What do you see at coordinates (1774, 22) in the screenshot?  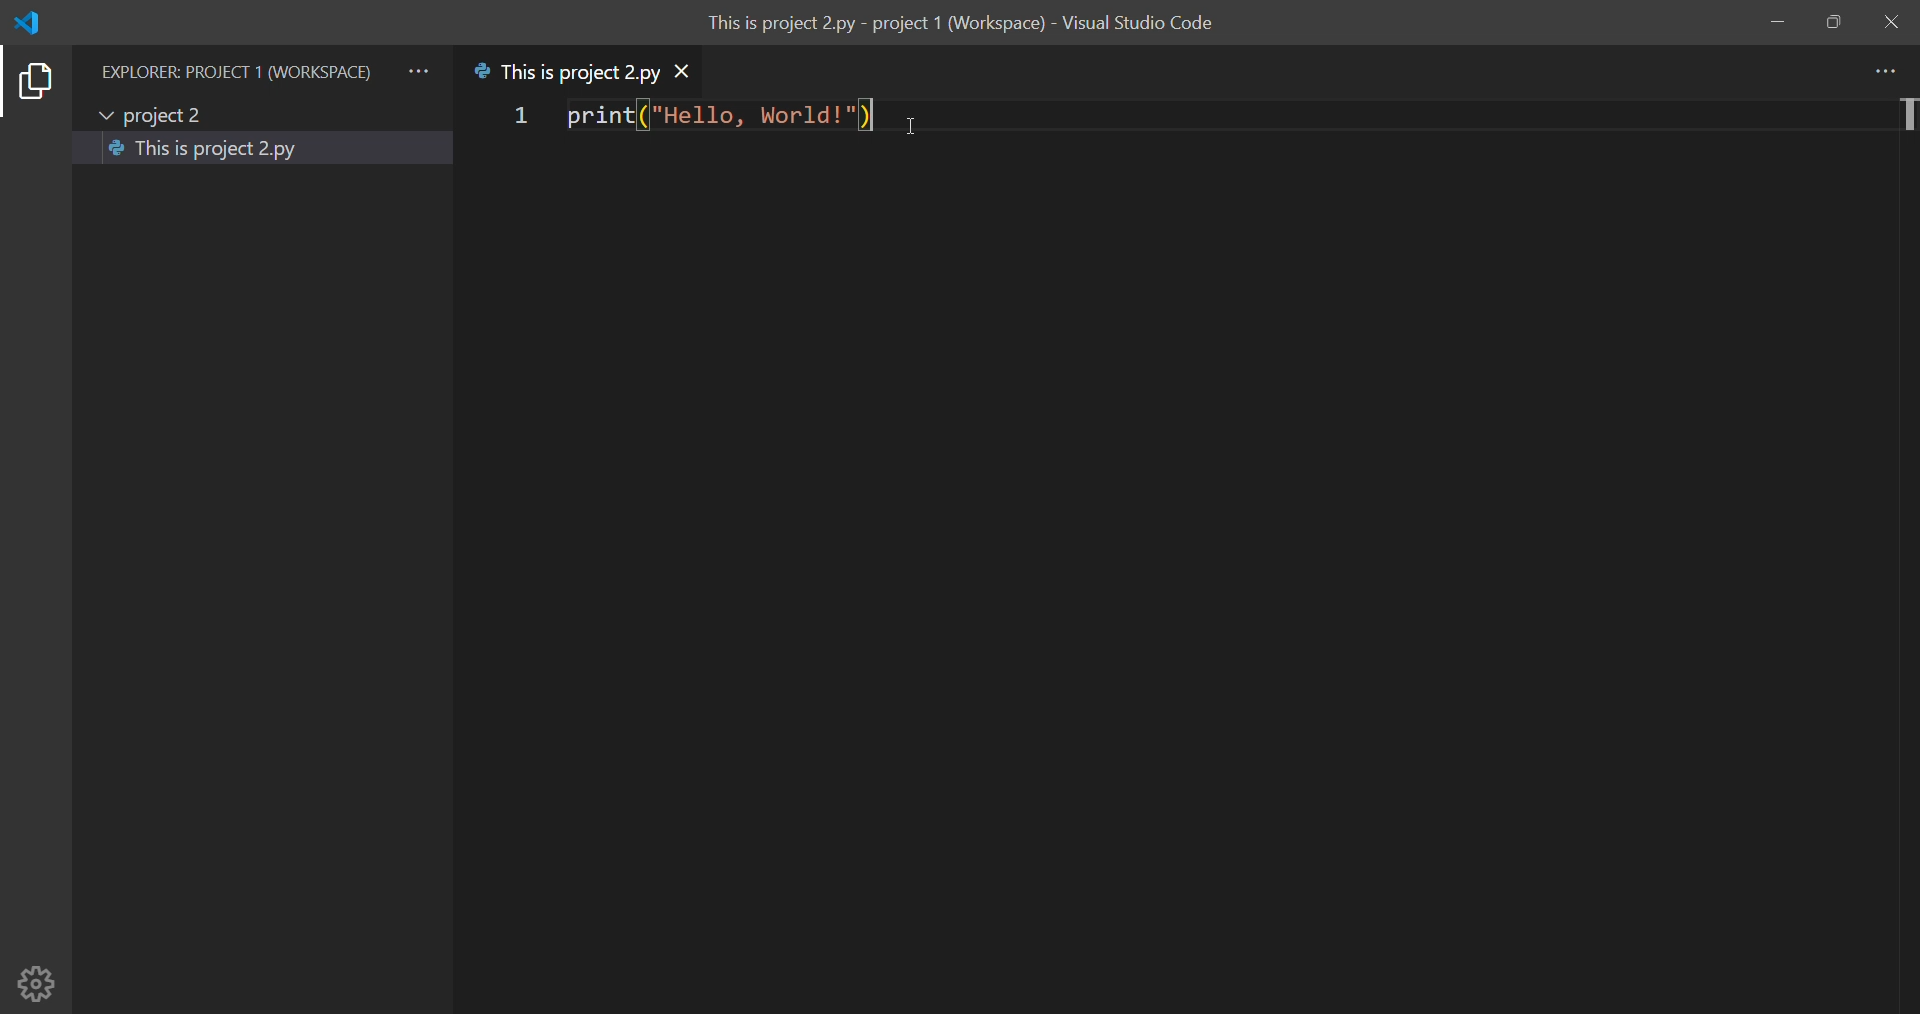 I see `minimize` at bounding box center [1774, 22].